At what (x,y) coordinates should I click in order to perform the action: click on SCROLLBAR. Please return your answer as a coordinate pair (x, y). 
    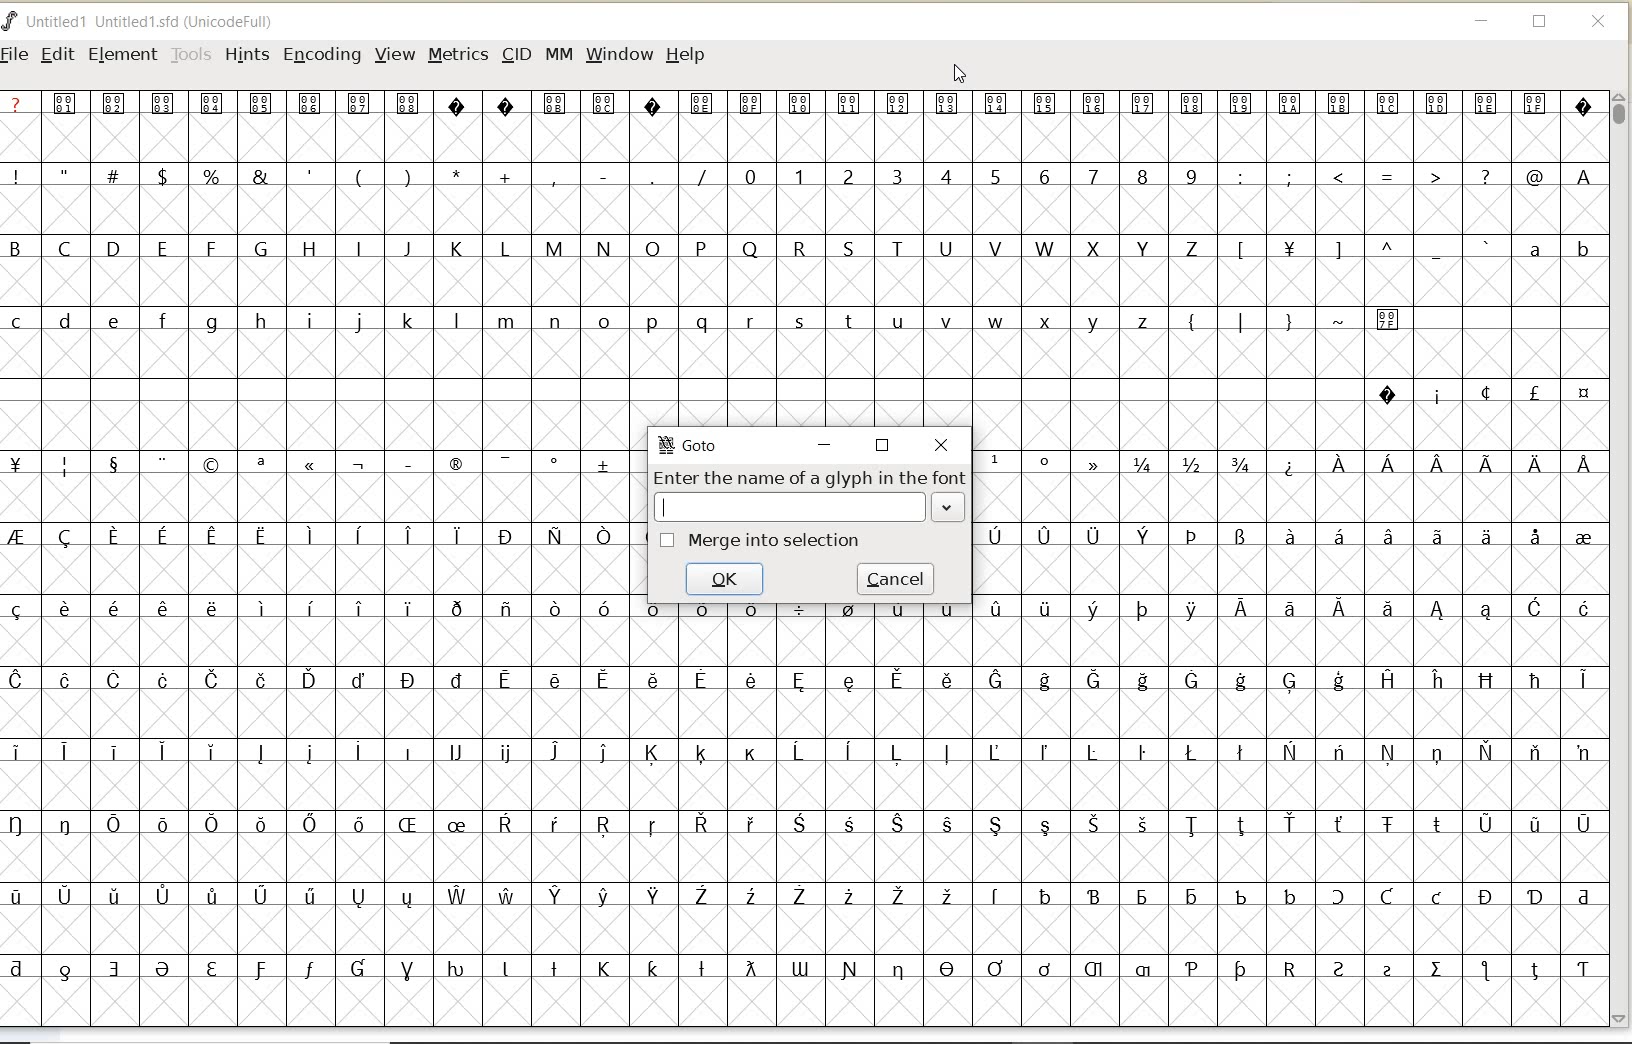
    Looking at the image, I should click on (1622, 559).